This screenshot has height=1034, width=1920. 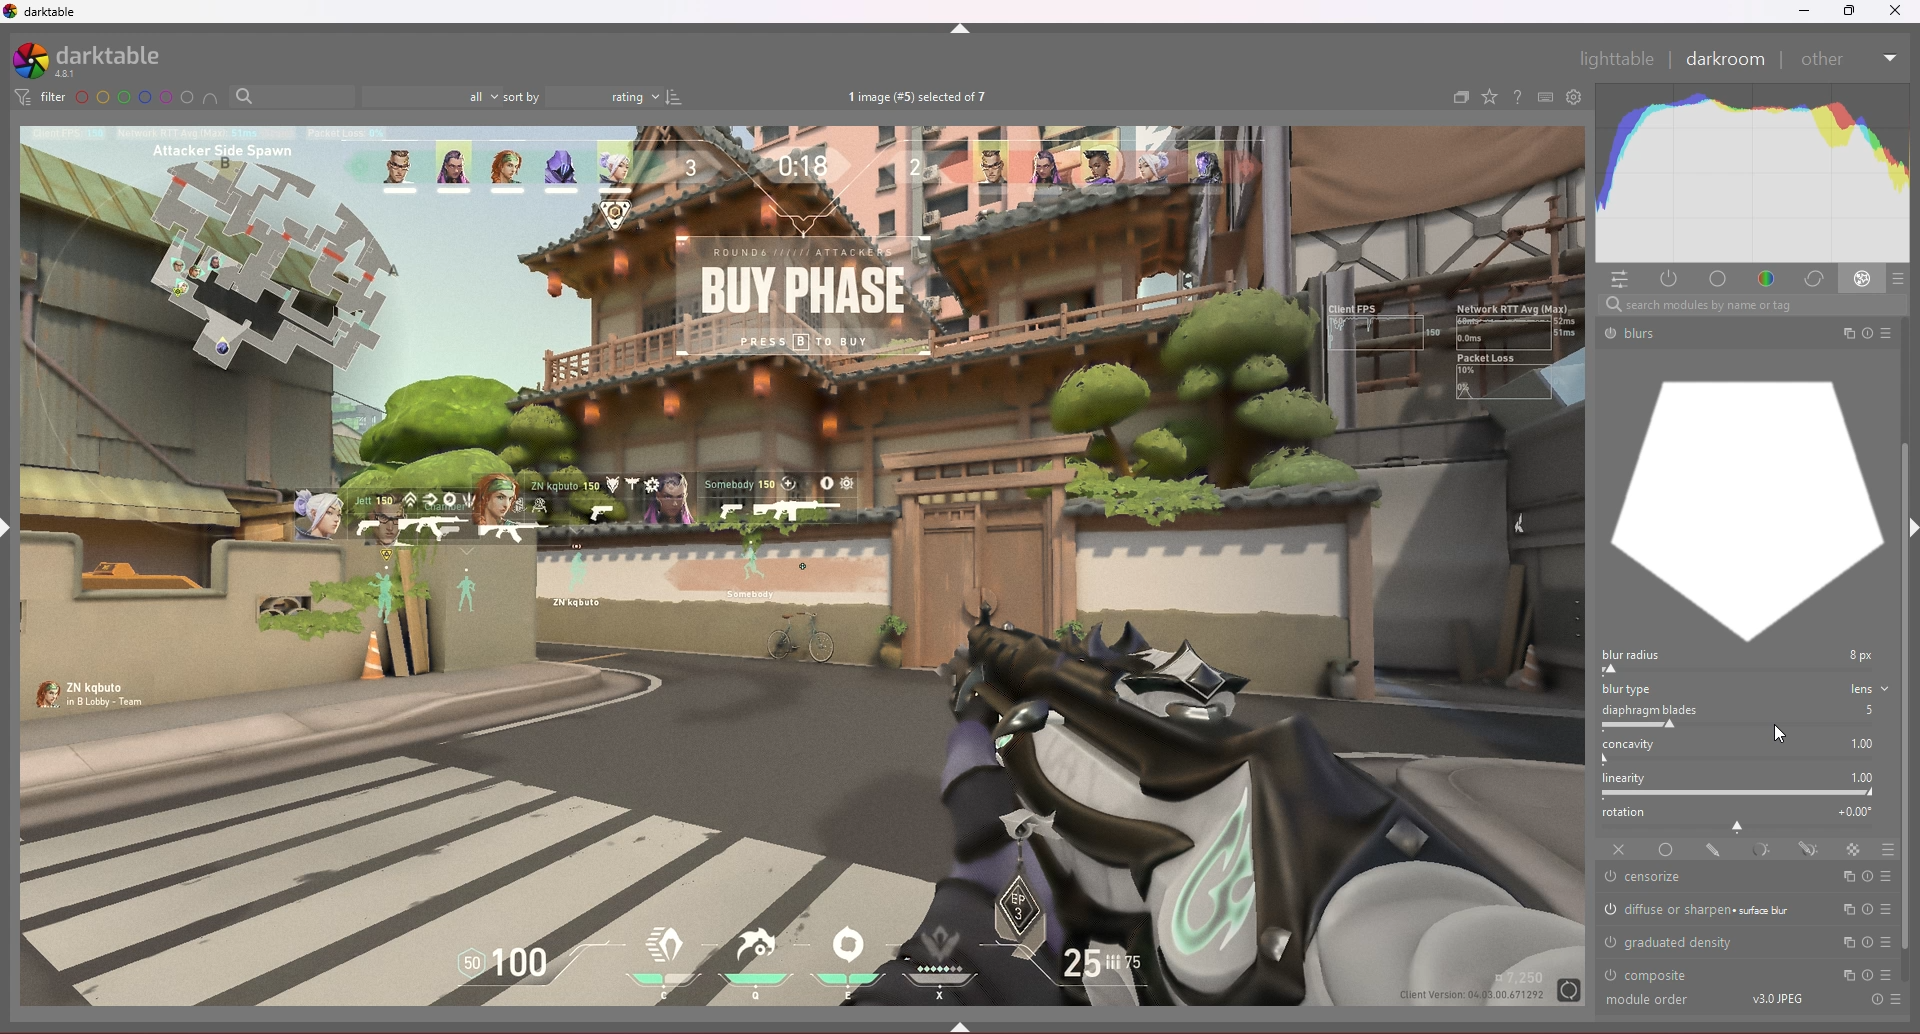 What do you see at coordinates (1655, 1001) in the screenshot?
I see `` at bounding box center [1655, 1001].